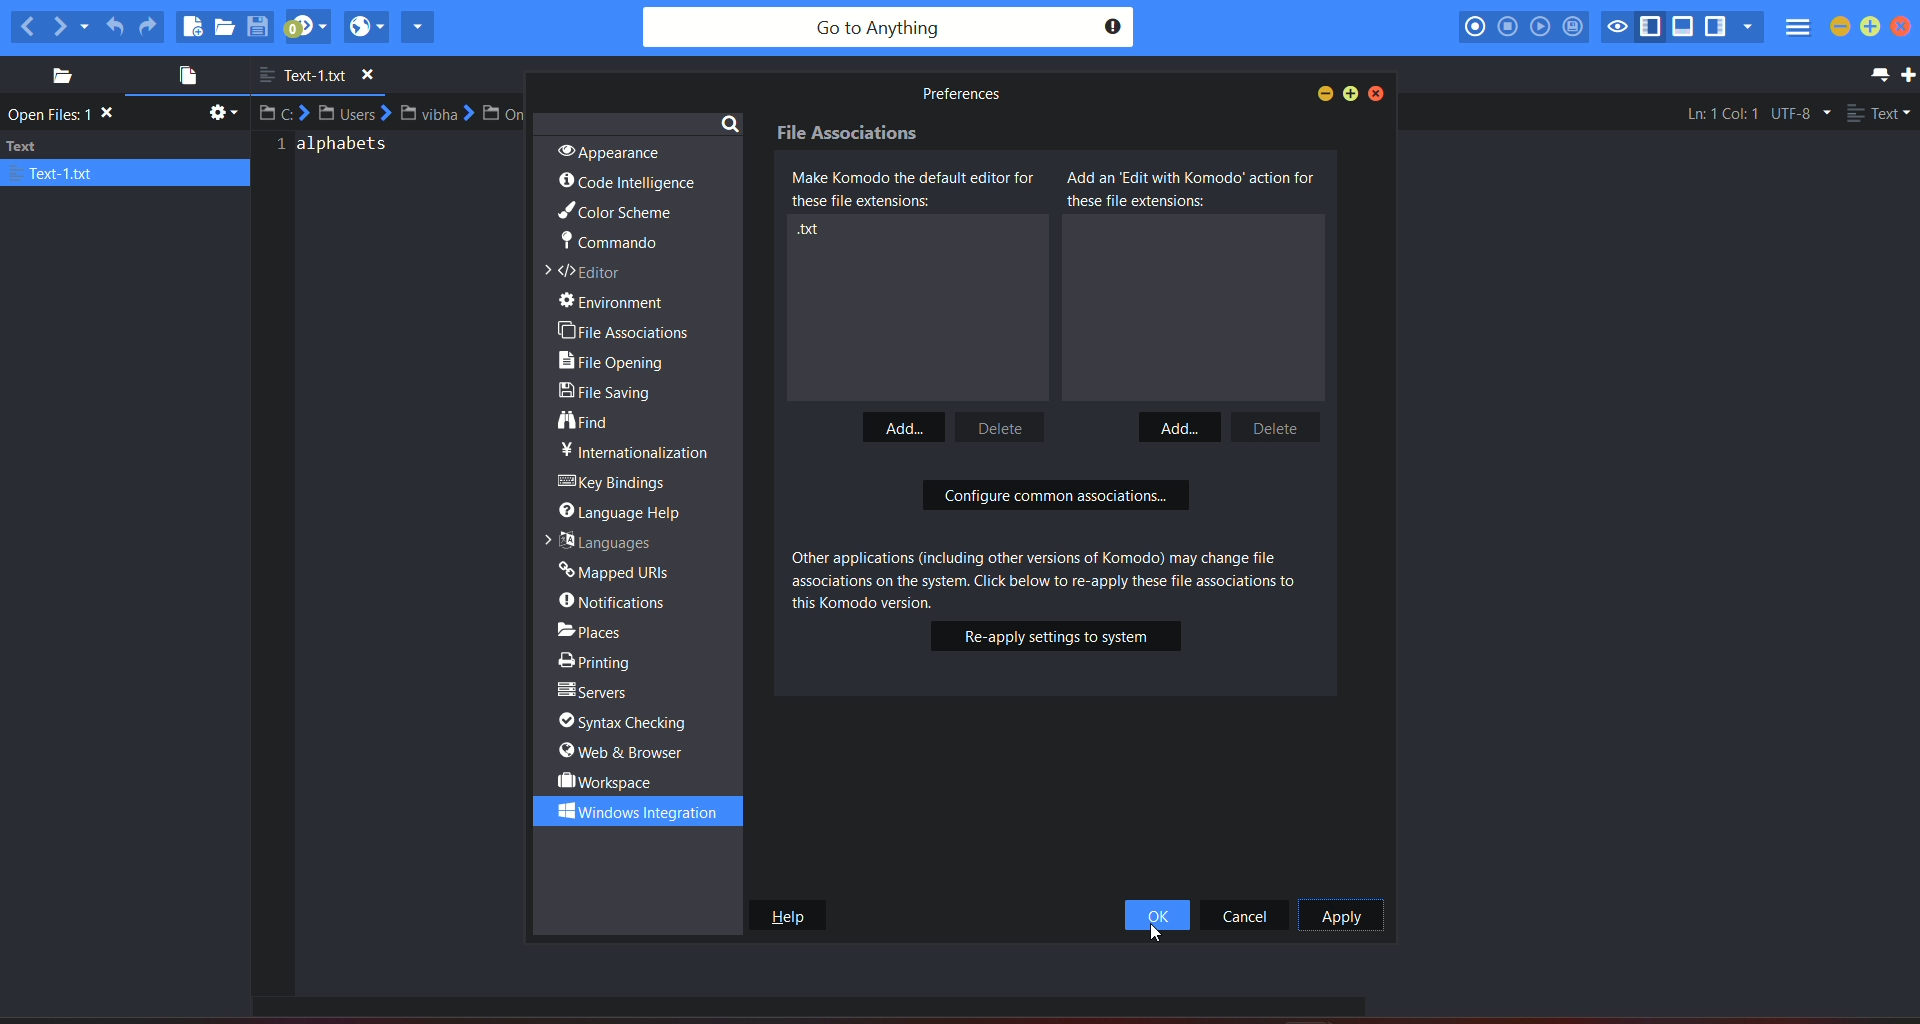 Image resolution: width=1920 pixels, height=1024 pixels. What do you see at coordinates (635, 451) in the screenshot?
I see `text` at bounding box center [635, 451].